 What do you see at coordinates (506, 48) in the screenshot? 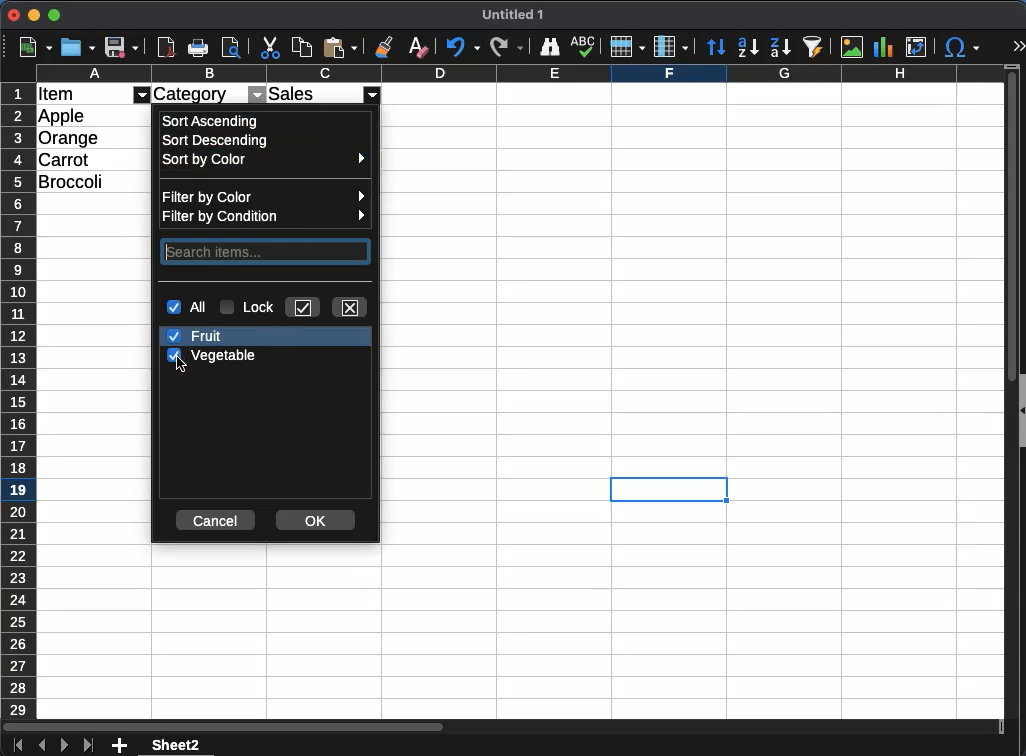
I see `redo` at bounding box center [506, 48].